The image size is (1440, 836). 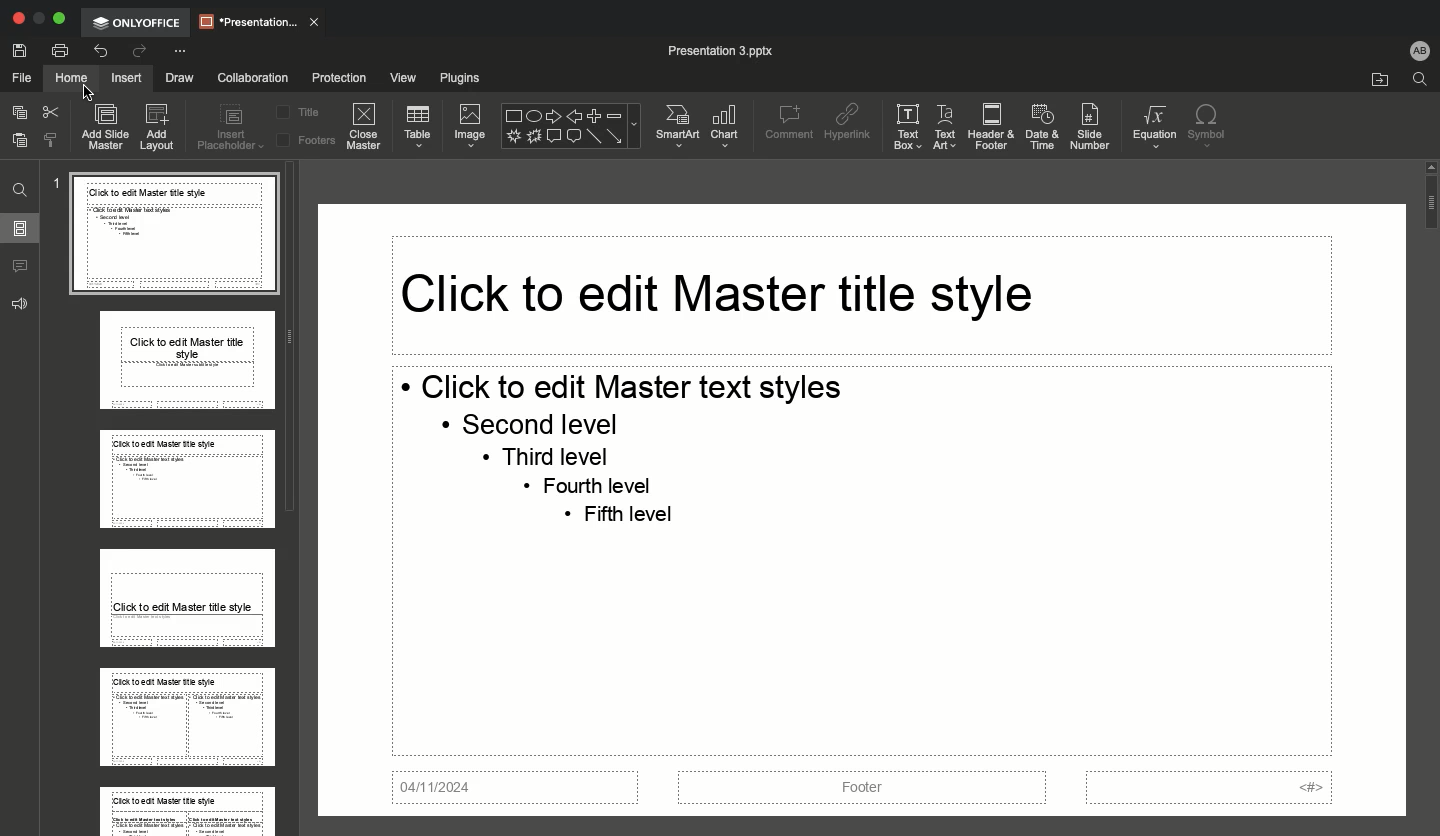 What do you see at coordinates (574, 112) in the screenshot?
I see `Left arrow` at bounding box center [574, 112].